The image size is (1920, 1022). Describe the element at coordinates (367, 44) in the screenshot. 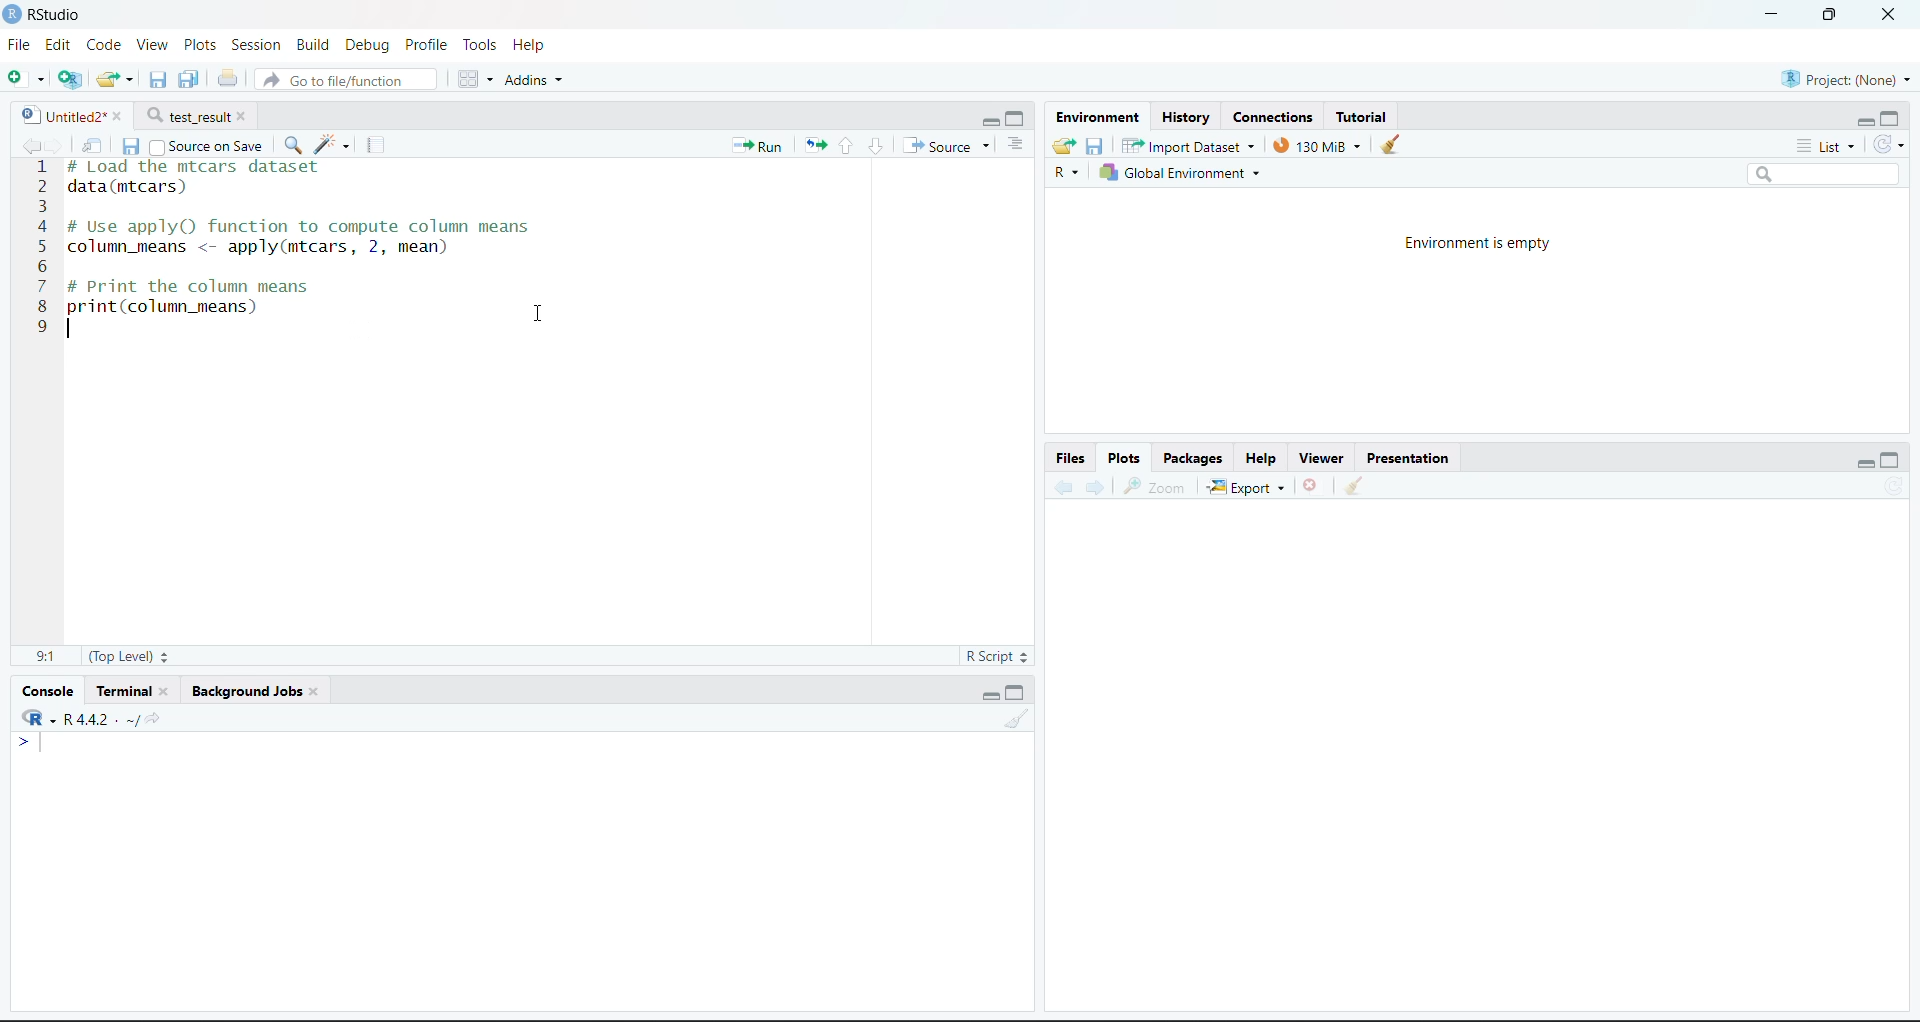

I see `Debug` at that location.